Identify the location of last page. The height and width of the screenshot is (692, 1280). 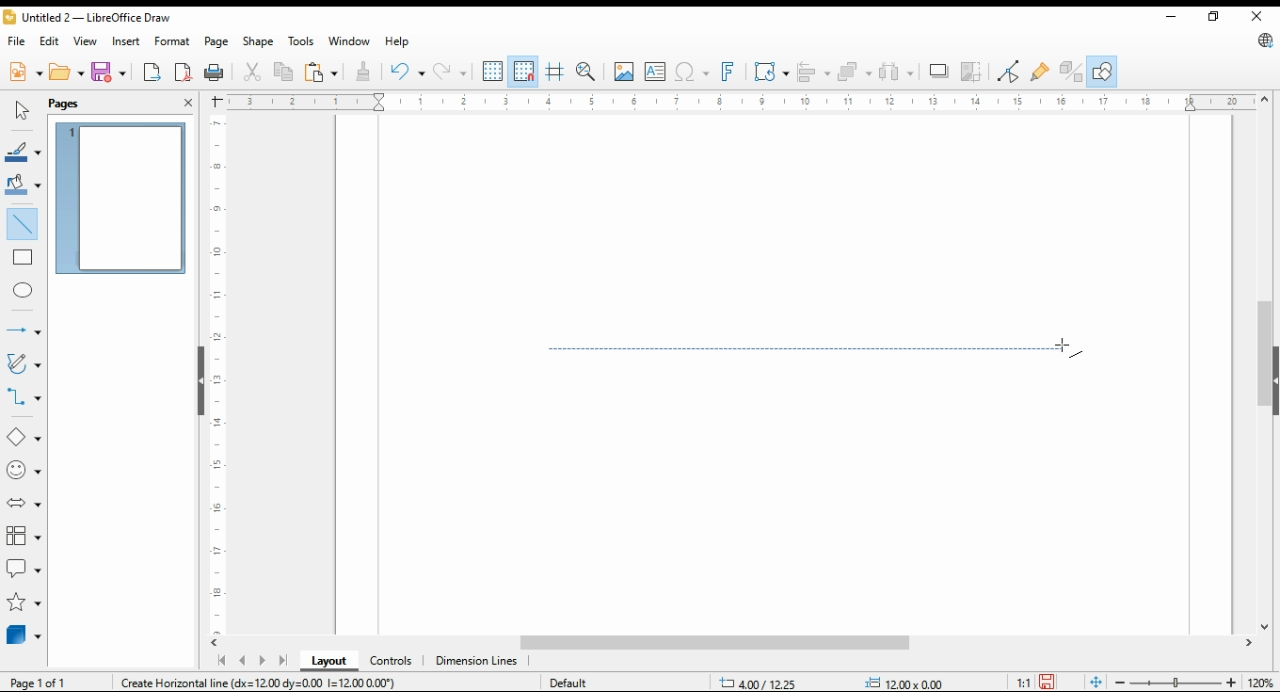
(282, 662).